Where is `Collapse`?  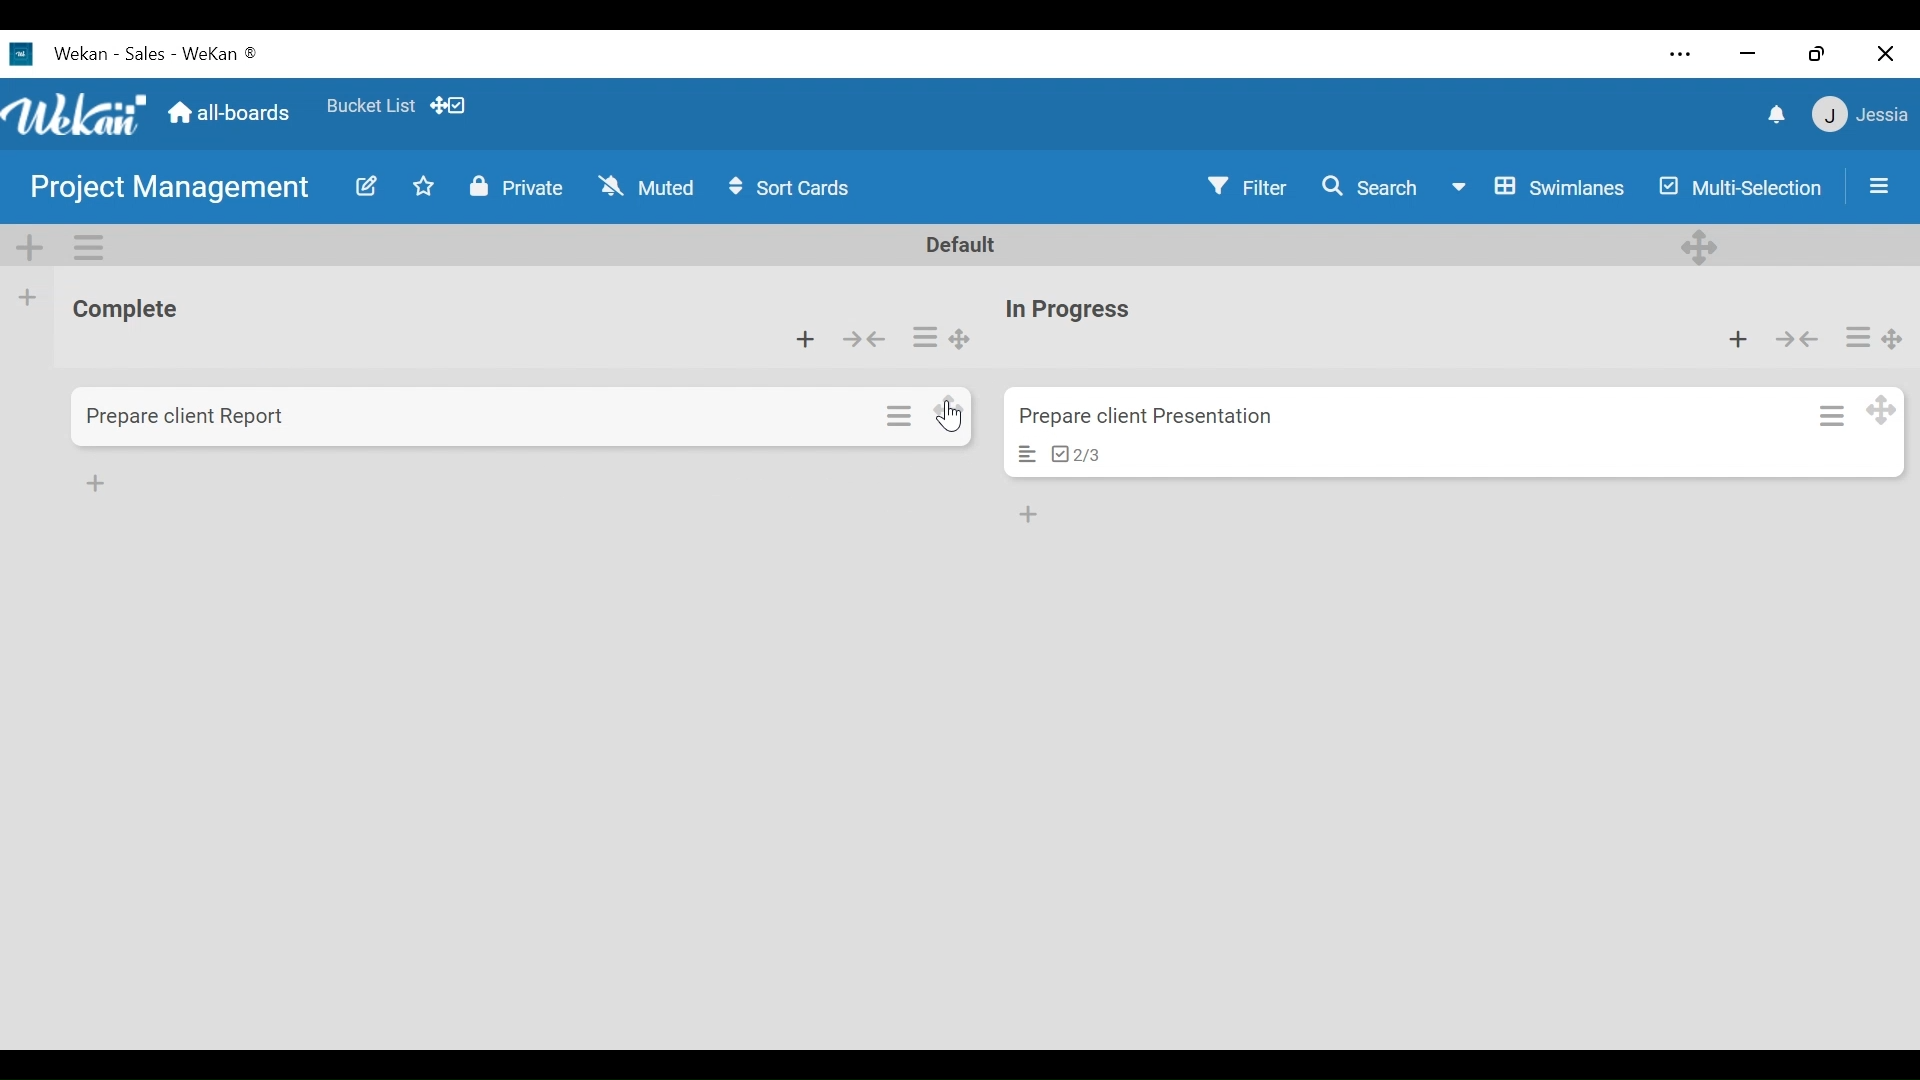
Collapse is located at coordinates (868, 340).